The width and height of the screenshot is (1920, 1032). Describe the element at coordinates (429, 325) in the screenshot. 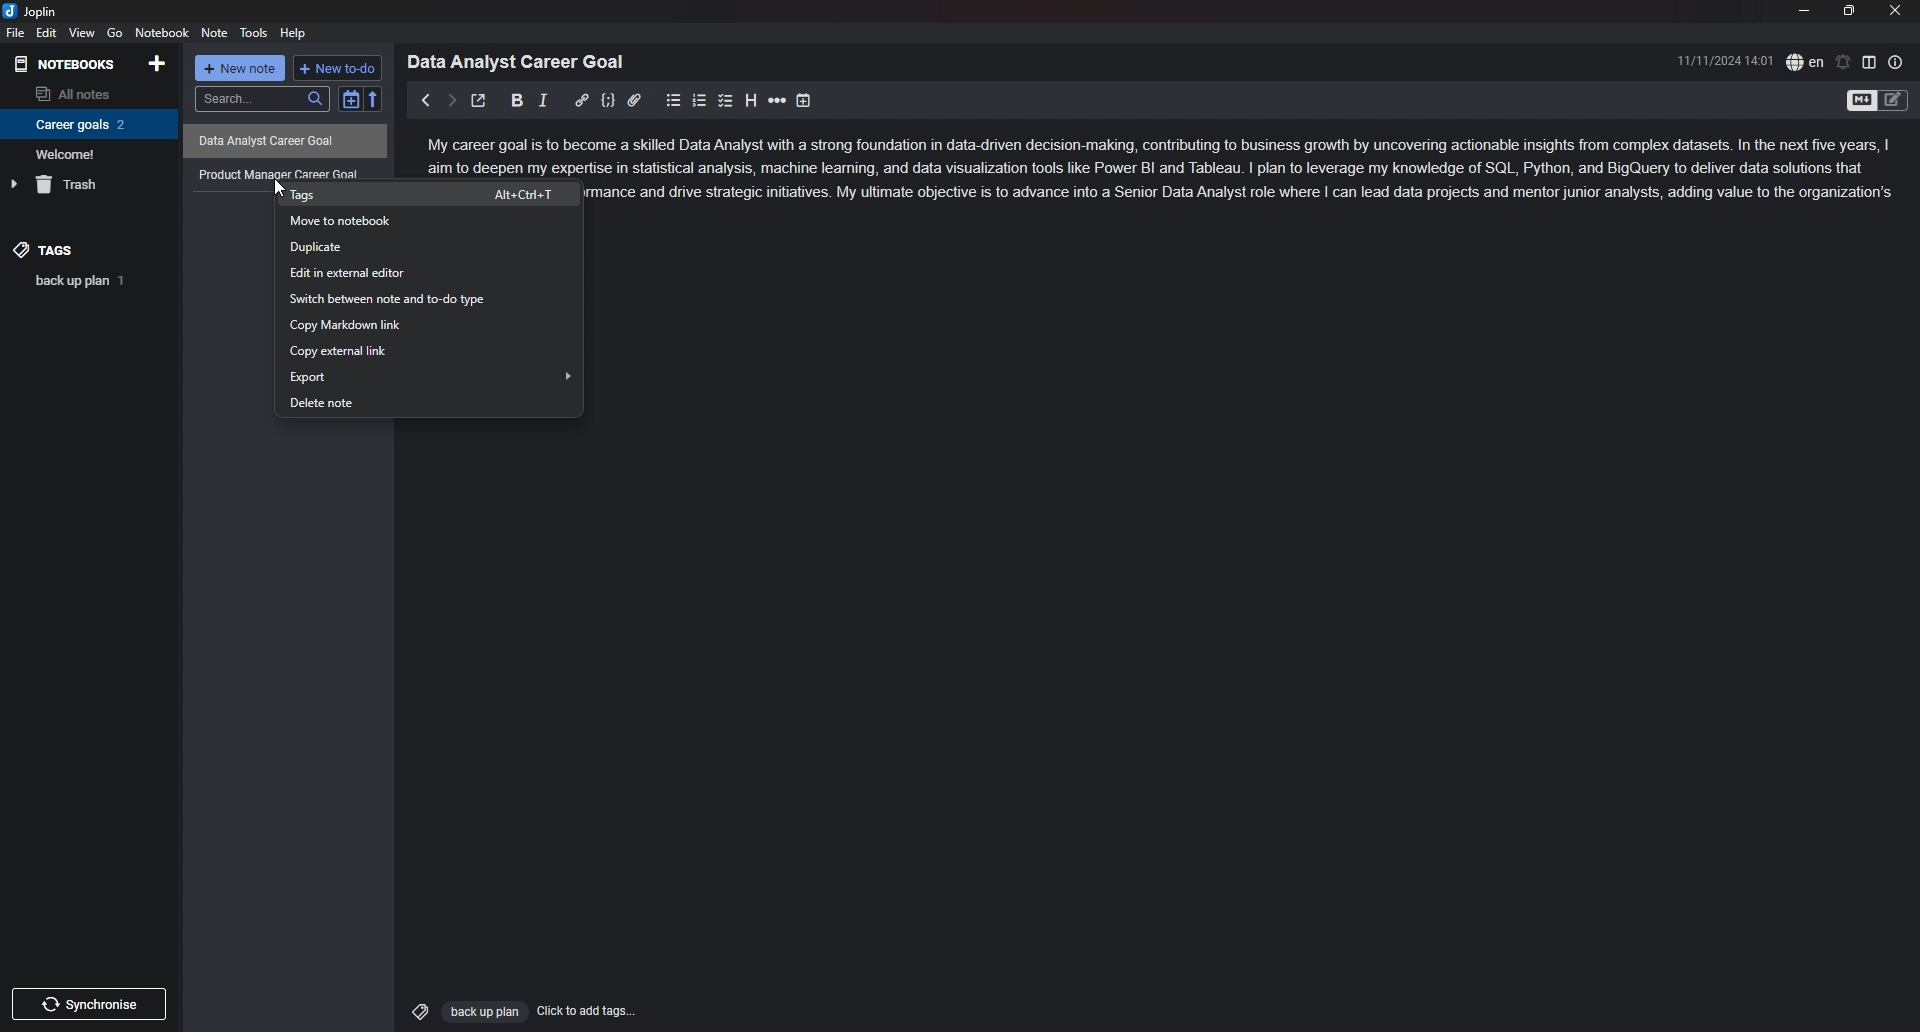

I see `copy markdown link` at that location.